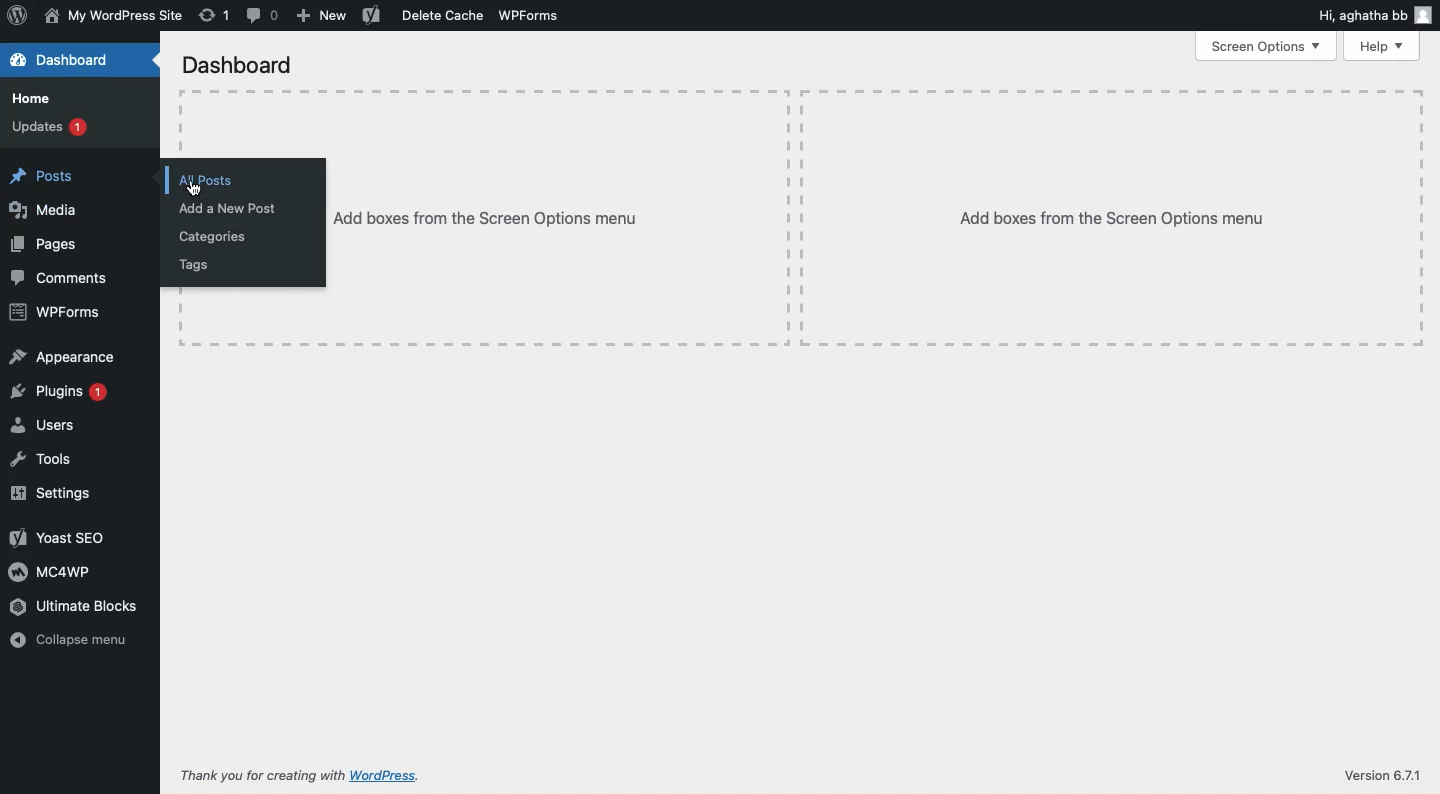 This screenshot has height=794, width=1440. What do you see at coordinates (370, 15) in the screenshot?
I see `Yoast` at bounding box center [370, 15].